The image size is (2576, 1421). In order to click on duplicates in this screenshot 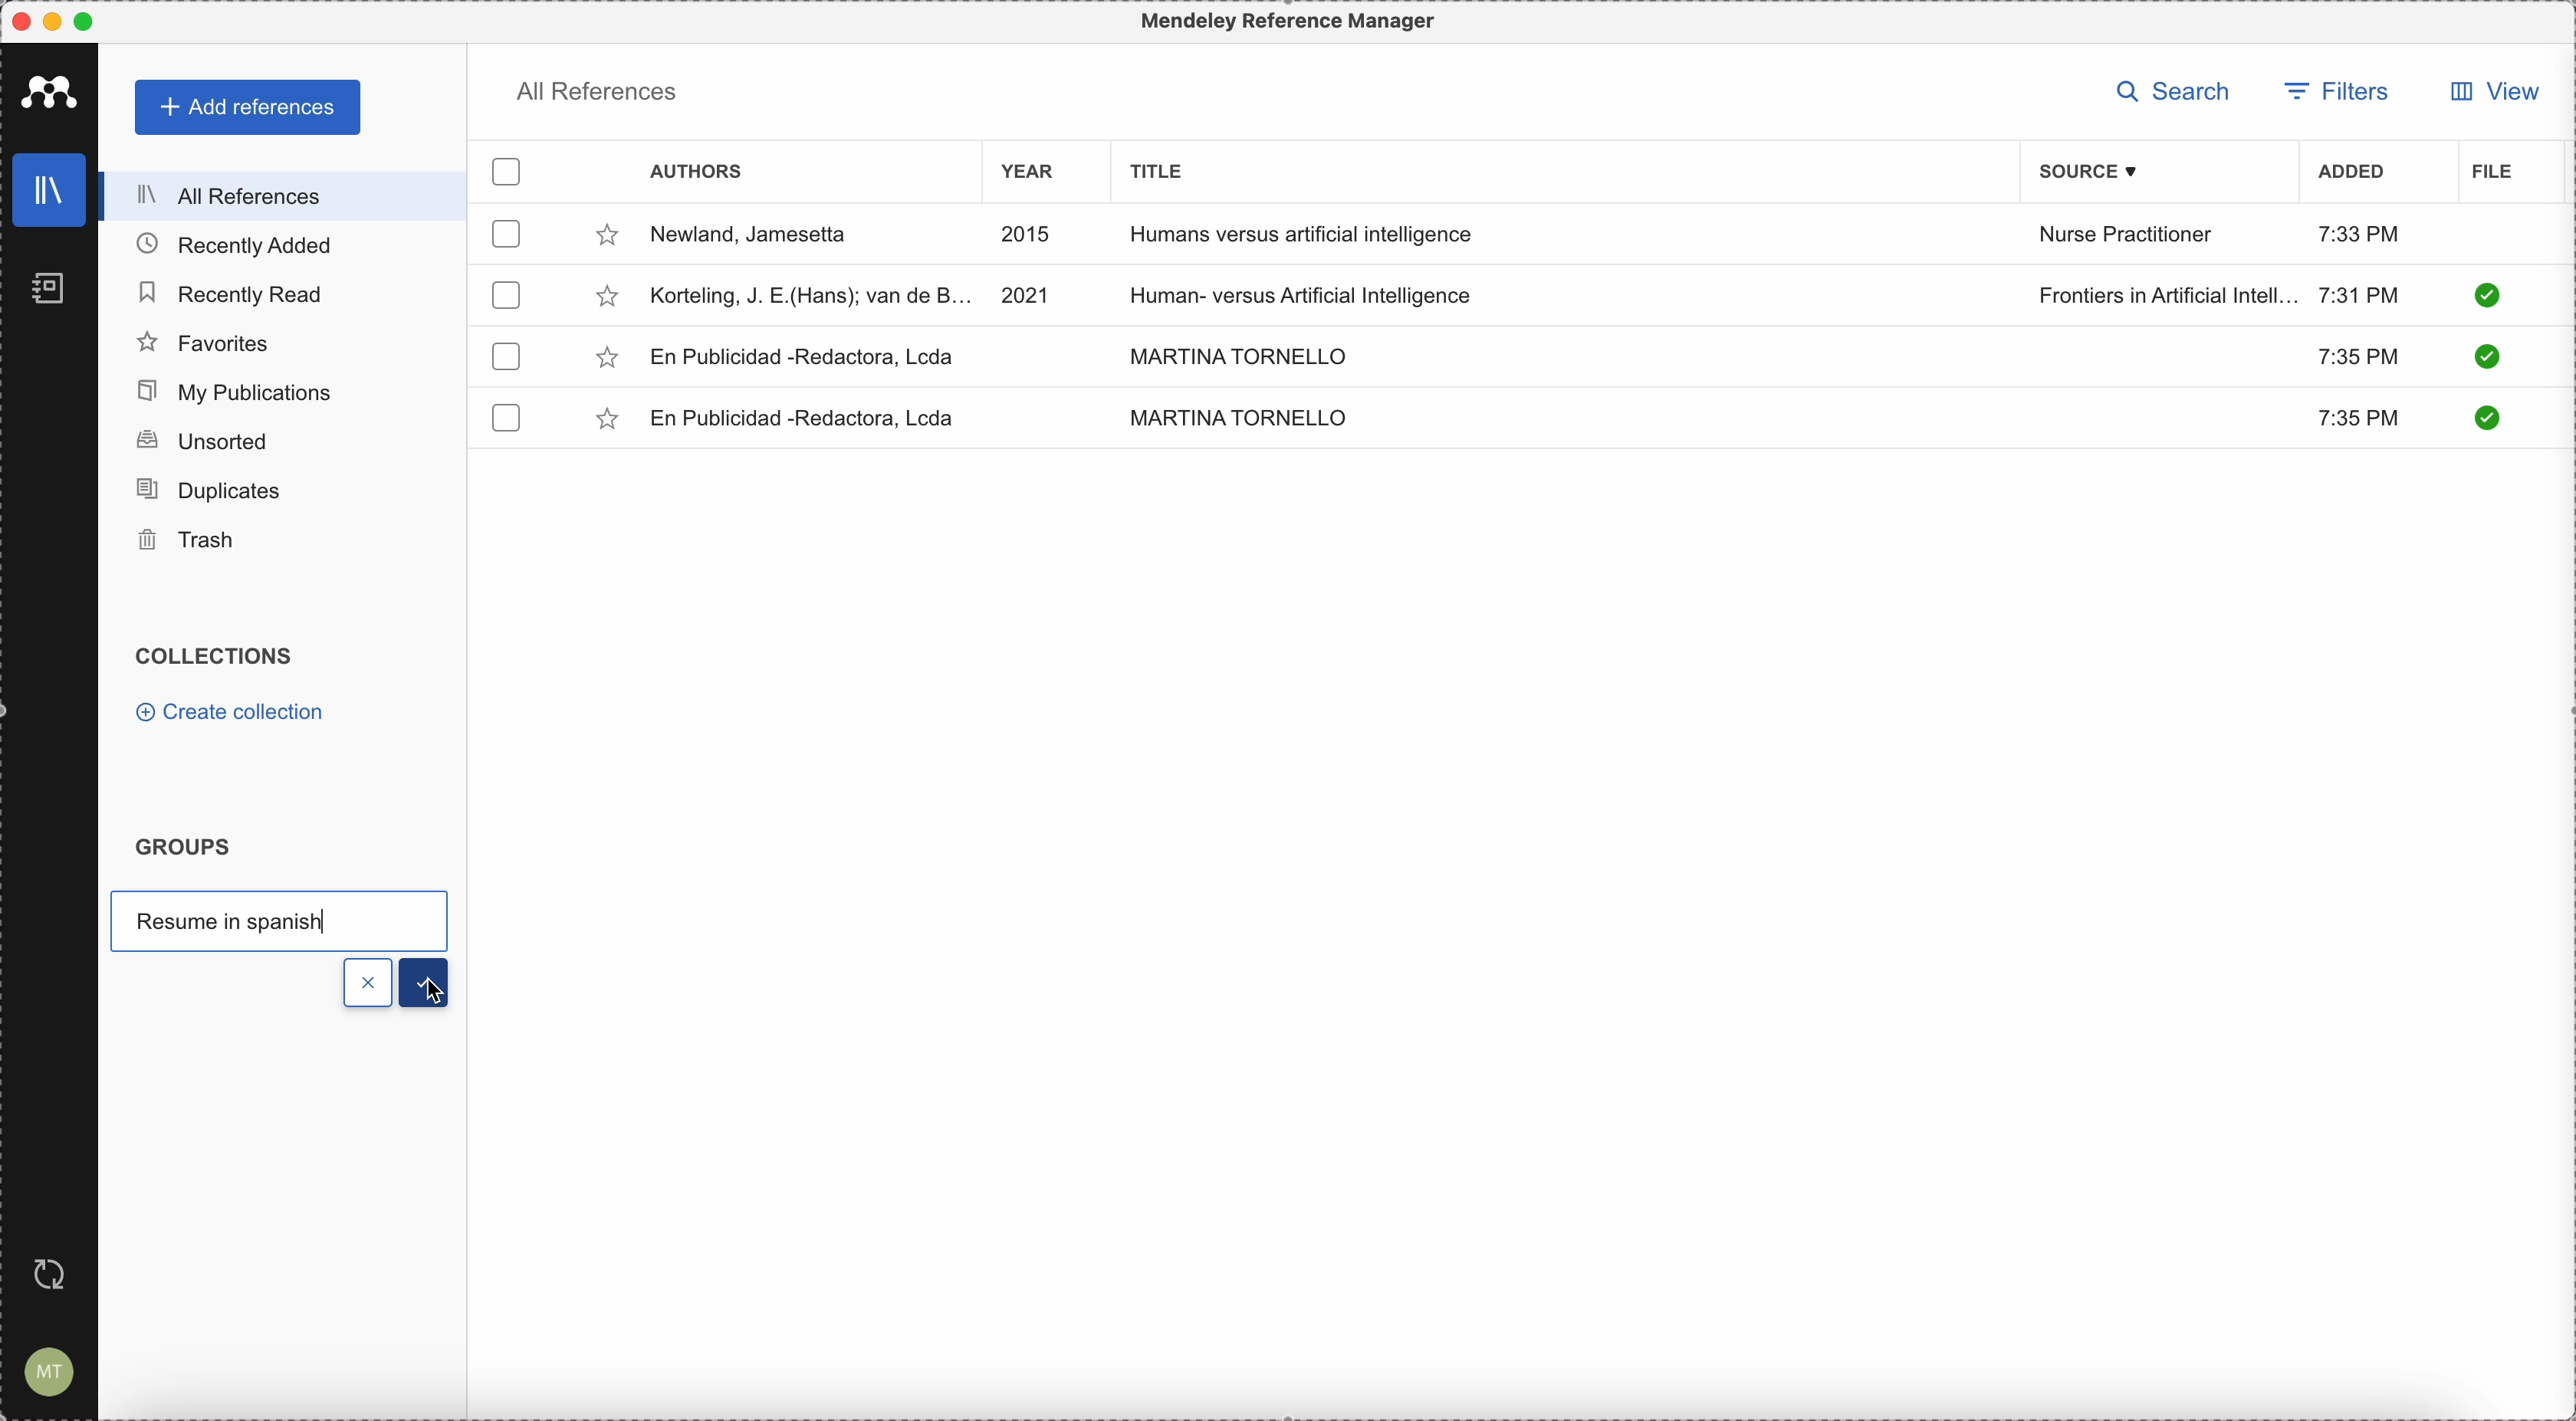, I will do `click(208, 491)`.